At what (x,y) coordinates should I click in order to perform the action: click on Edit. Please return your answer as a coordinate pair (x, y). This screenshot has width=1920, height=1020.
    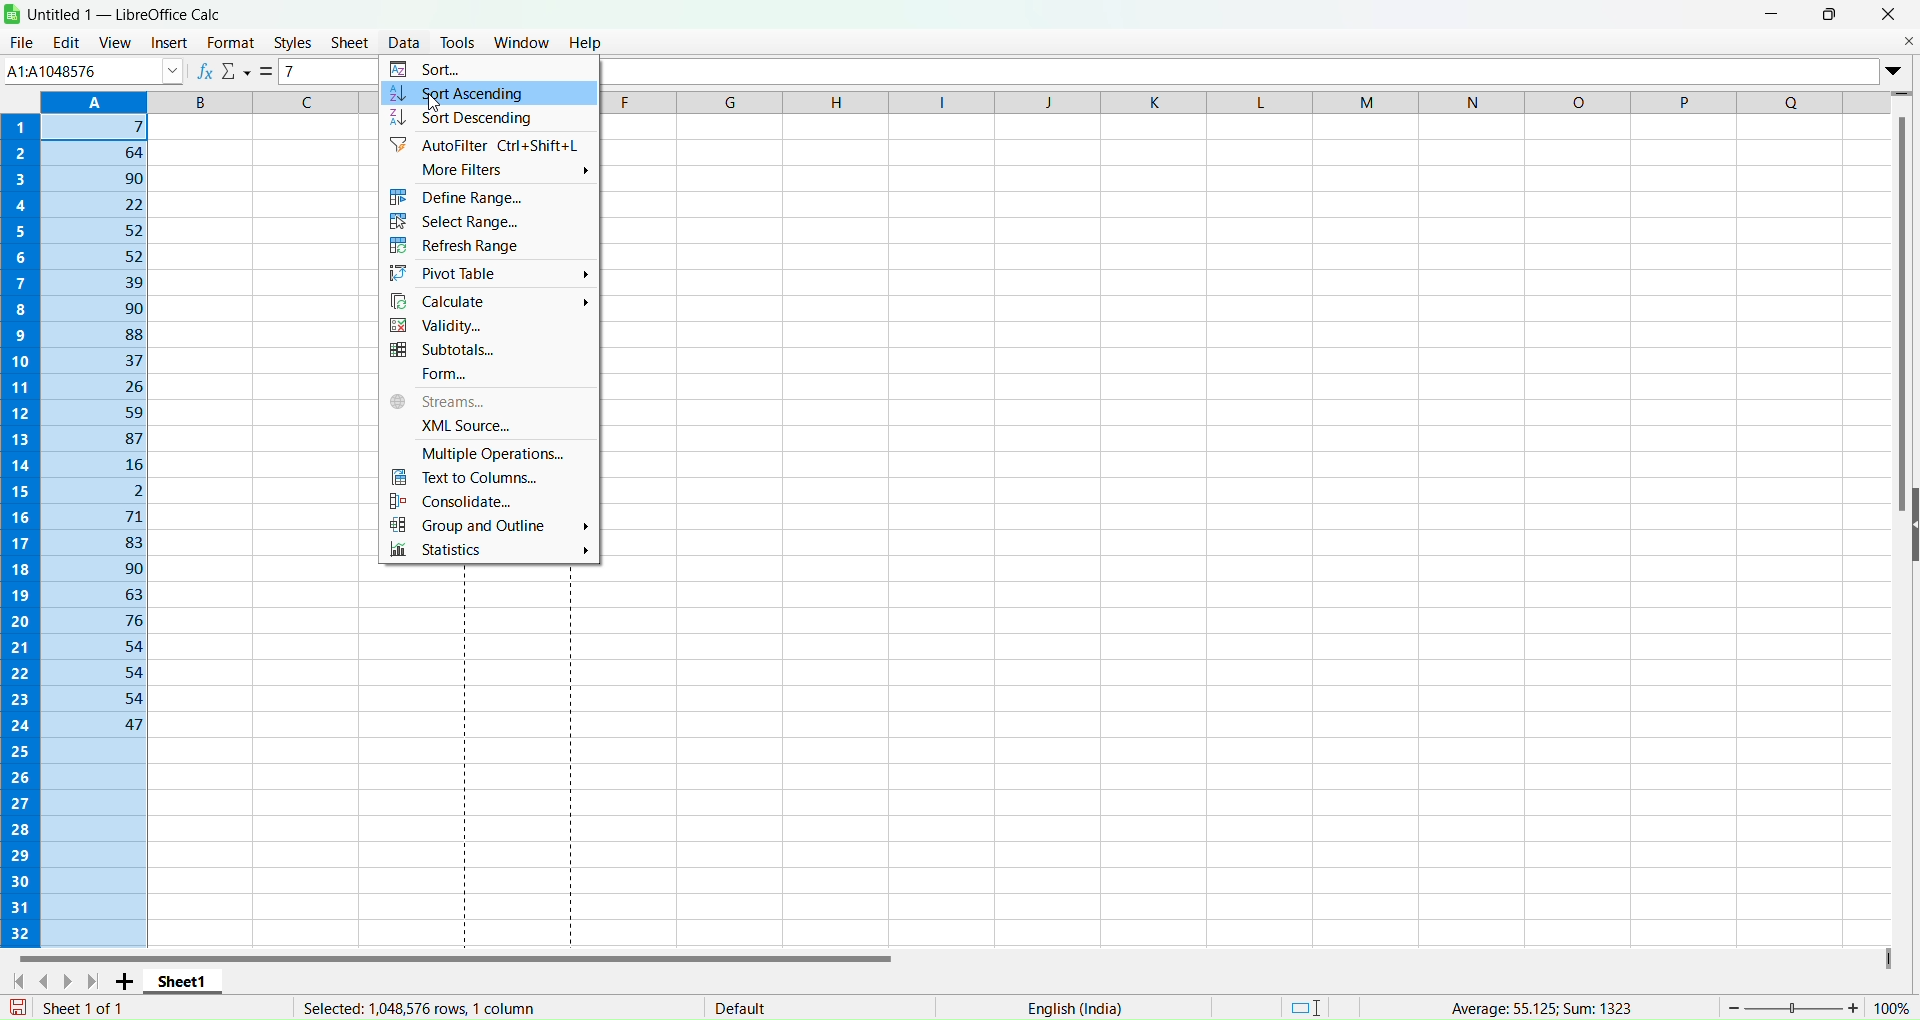
    Looking at the image, I should click on (65, 42).